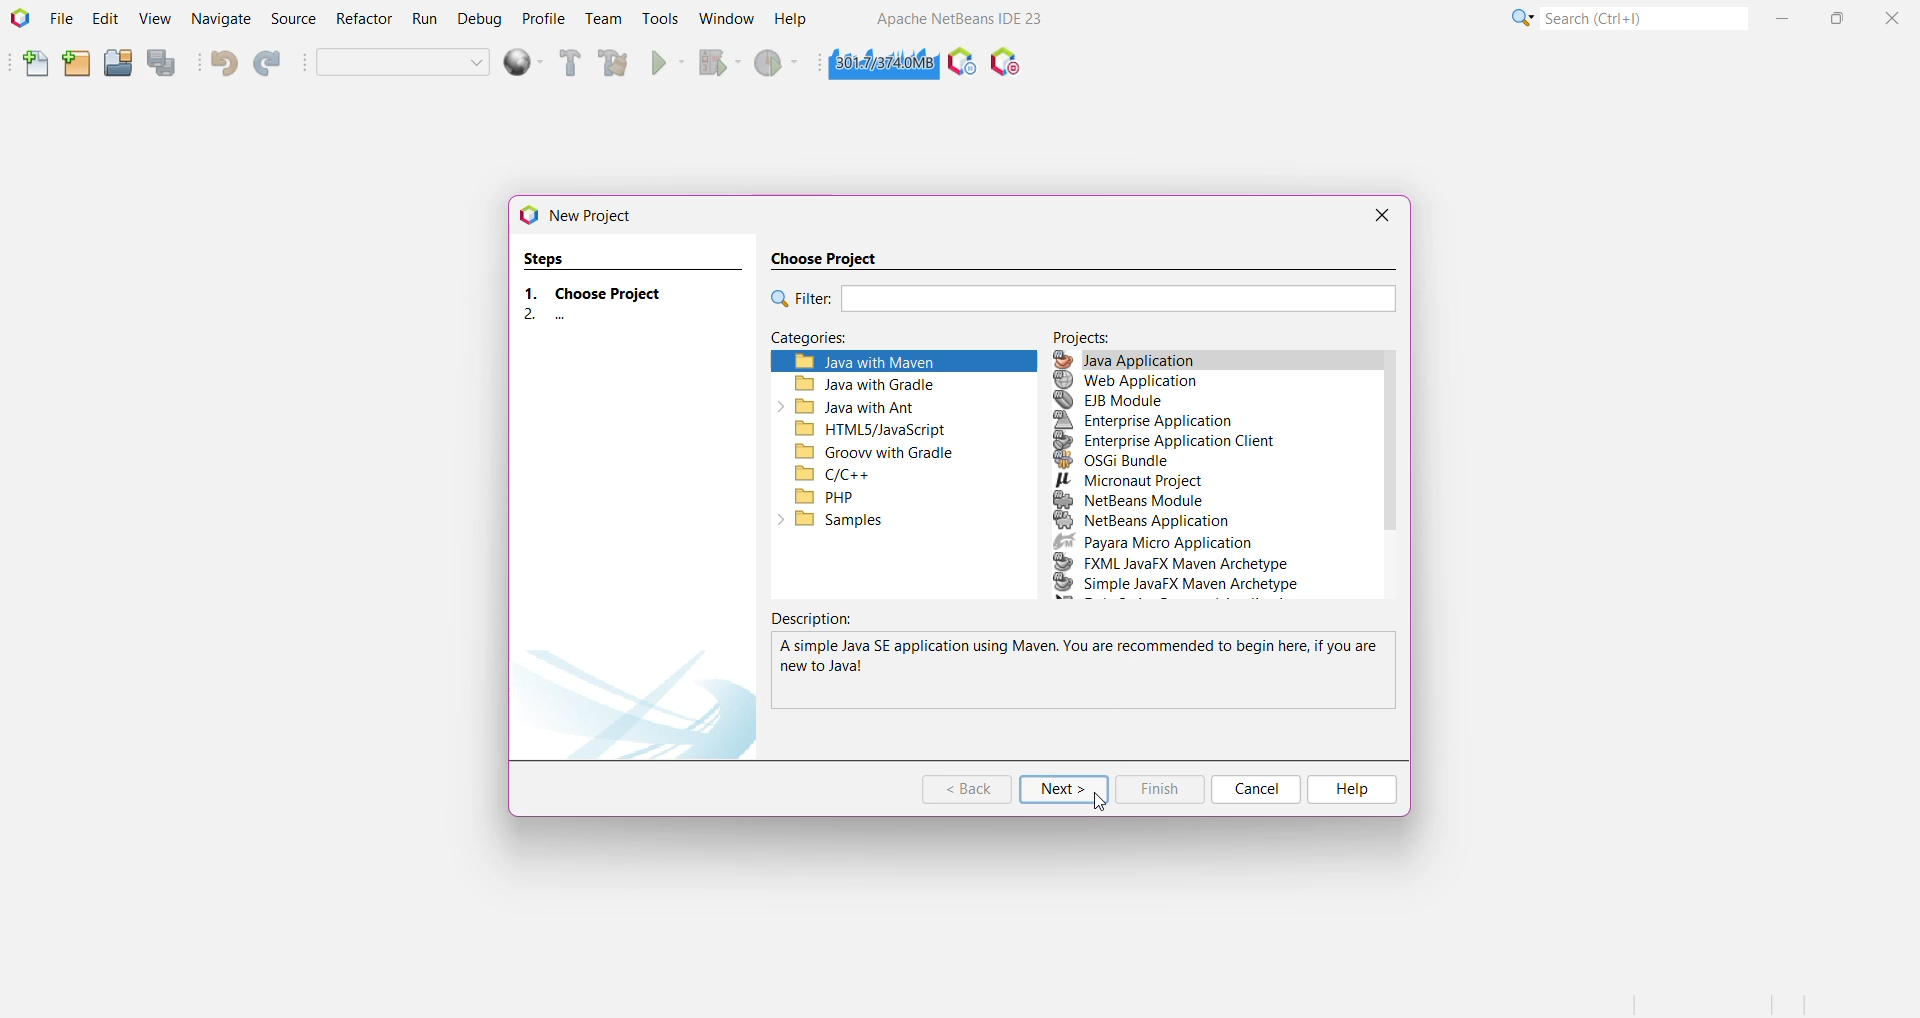 The image size is (1920, 1018). I want to click on Payara Micro Application, so click(1148, 542).